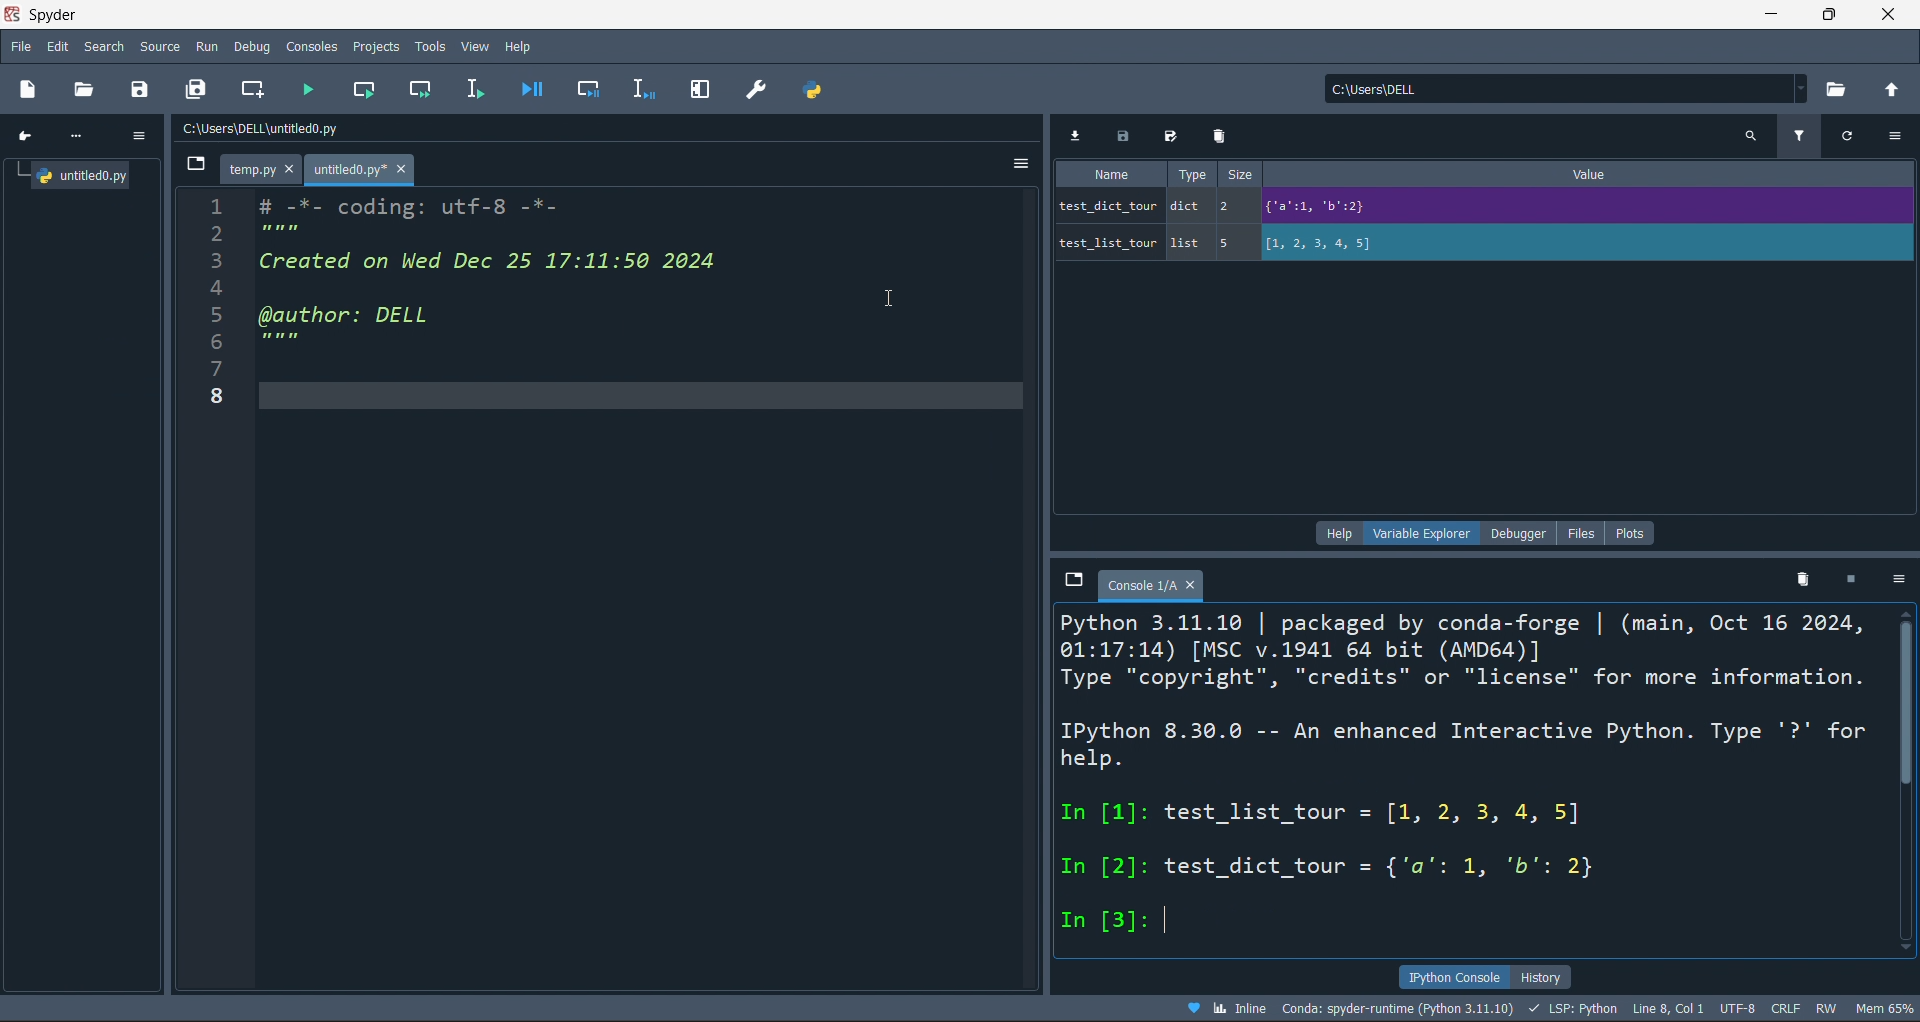 Image resolution: width=1920 pixels, height=1022 pixels. What do you see at coordinates (364, 91) in the screenshot?
I see `run cell` at bounding box center [364, 91].